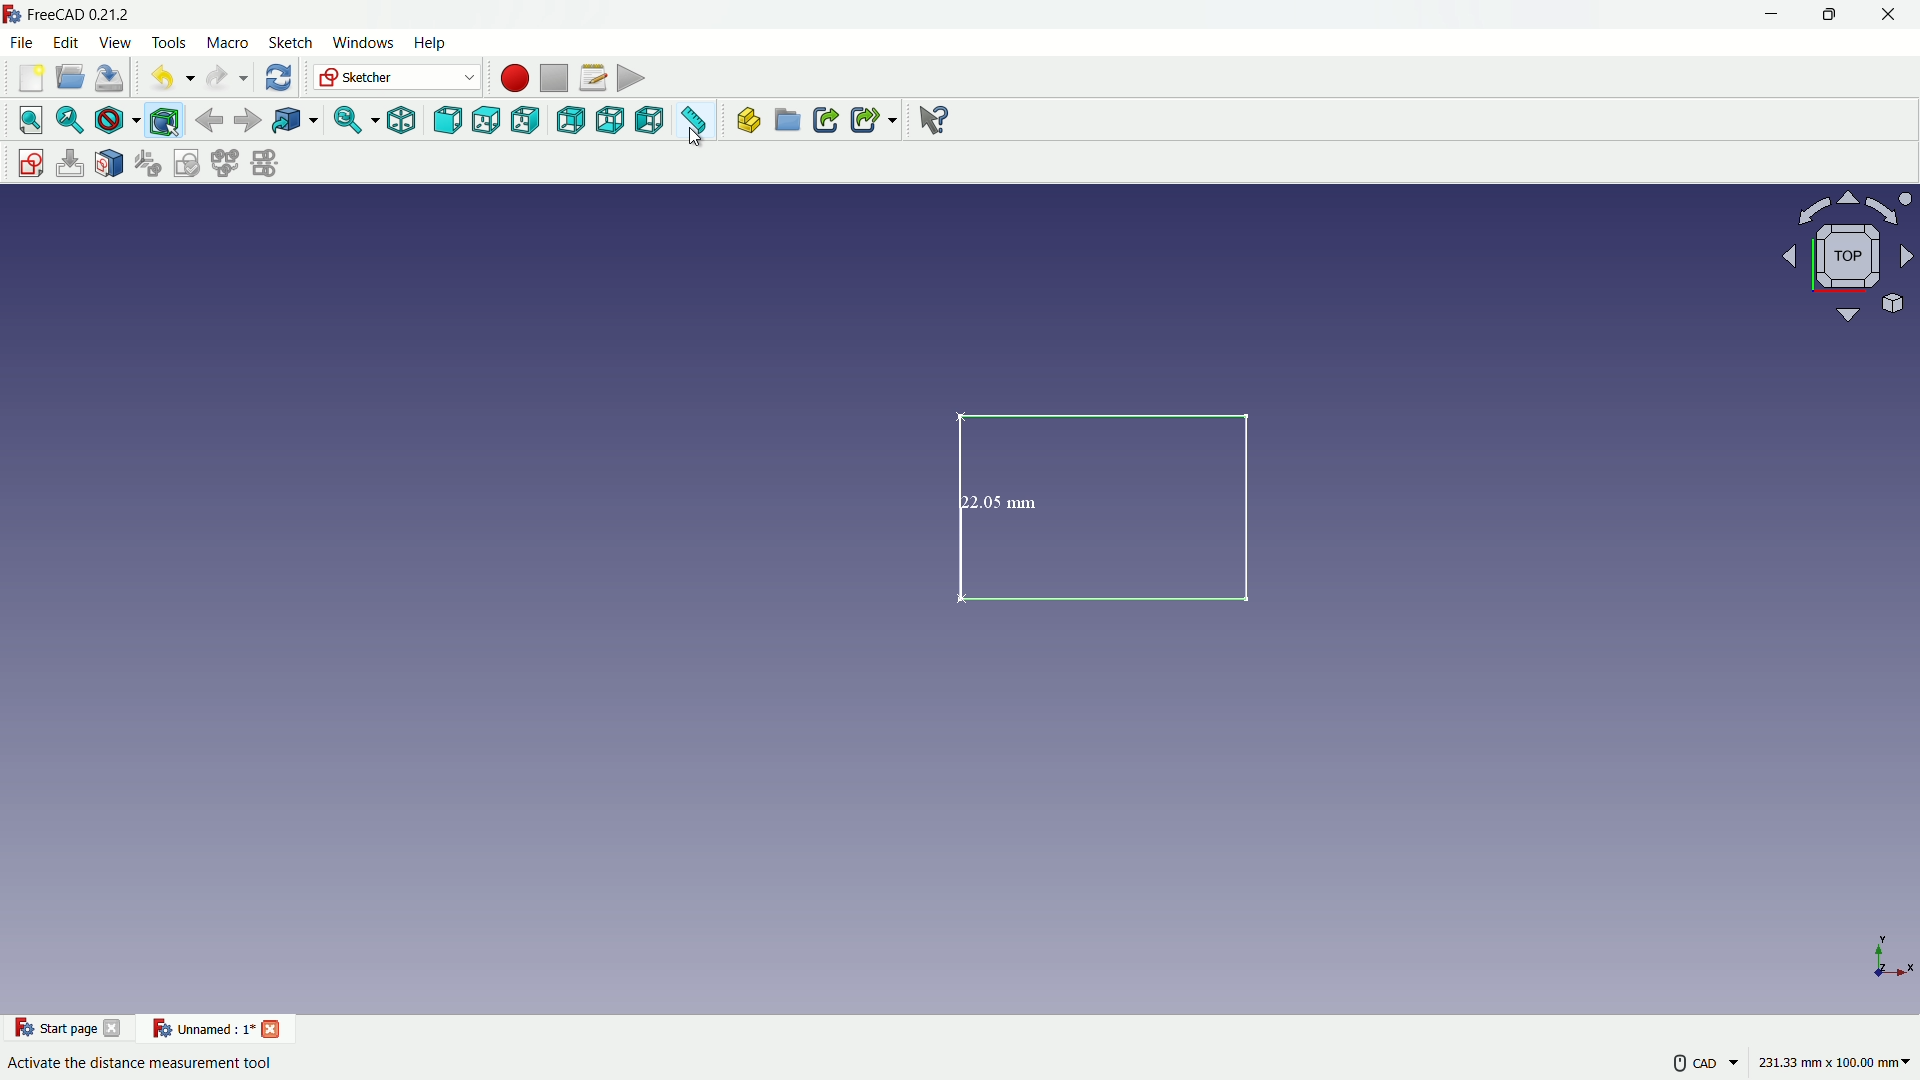 Image resolution: width=1920 pixels, height=1080 pixels. Describe the element at coordinates (24, 43) in the screenshot. I see `file menu` at that location.